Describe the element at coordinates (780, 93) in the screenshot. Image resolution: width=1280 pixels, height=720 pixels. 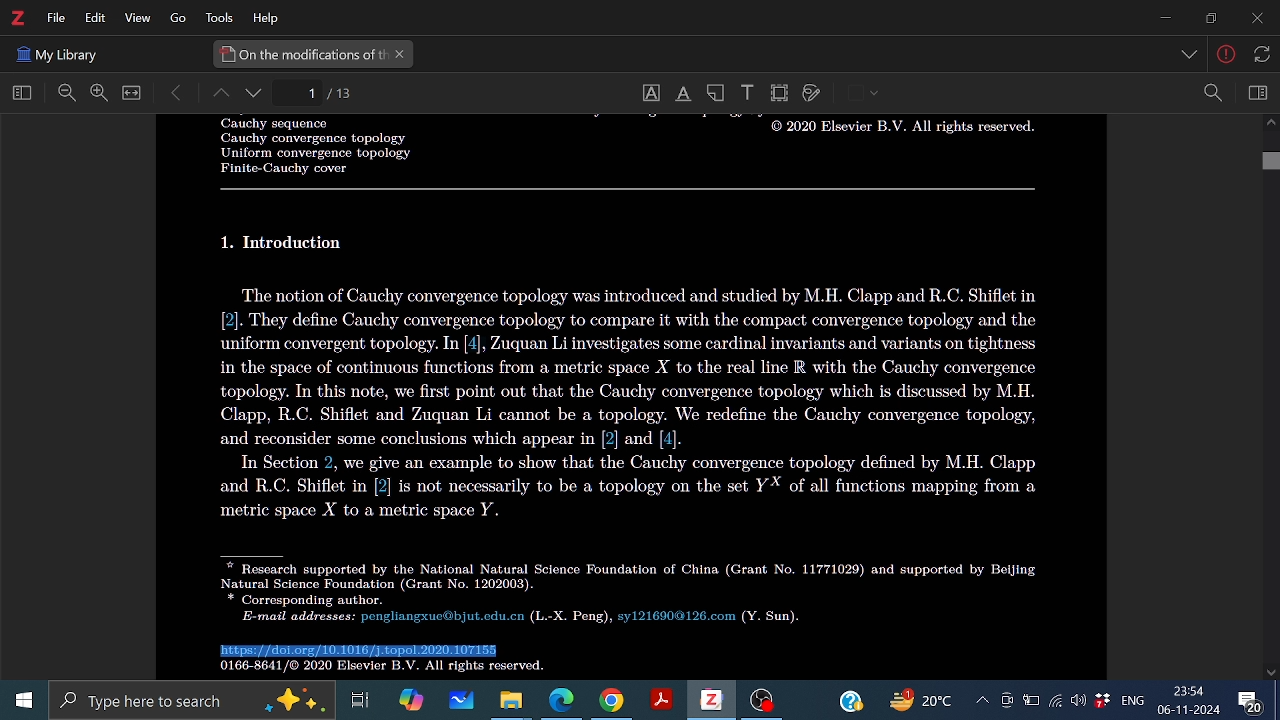
I see `Crop` at that location.